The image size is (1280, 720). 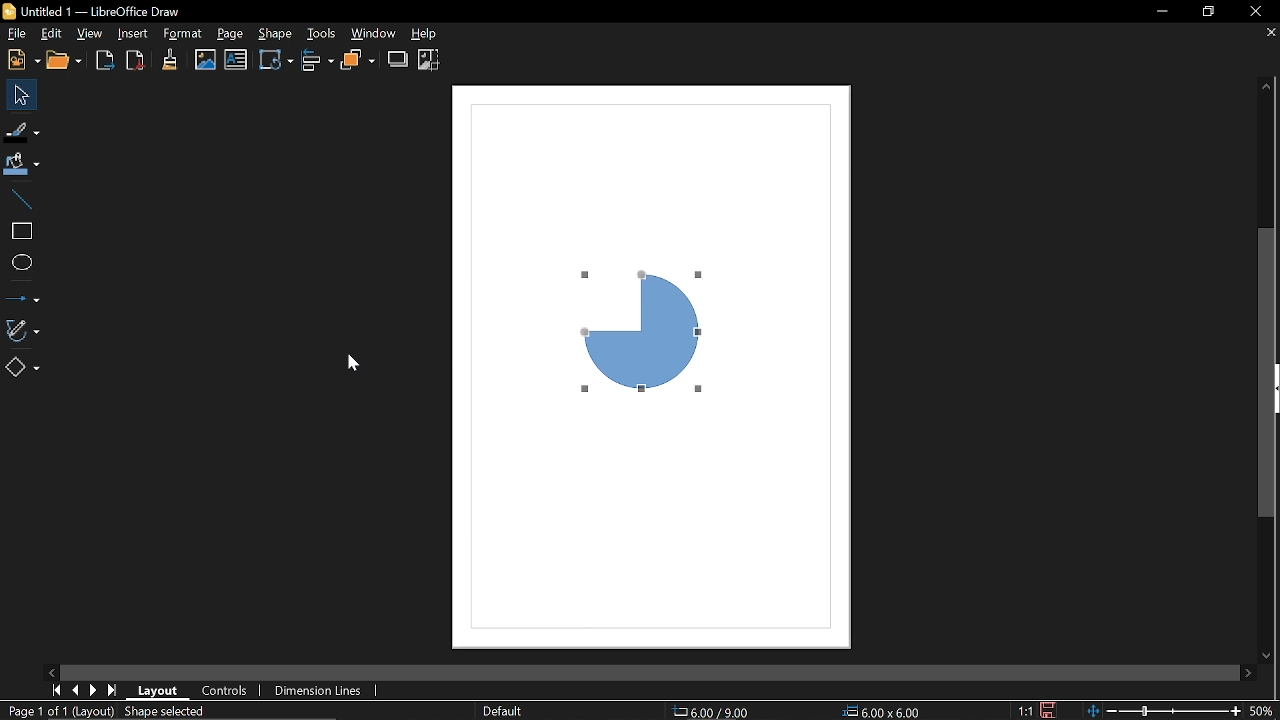 What do you see at coordinates (22, 130) in the screenshot?
I see `Fill line` at bounding box center [22, 130].